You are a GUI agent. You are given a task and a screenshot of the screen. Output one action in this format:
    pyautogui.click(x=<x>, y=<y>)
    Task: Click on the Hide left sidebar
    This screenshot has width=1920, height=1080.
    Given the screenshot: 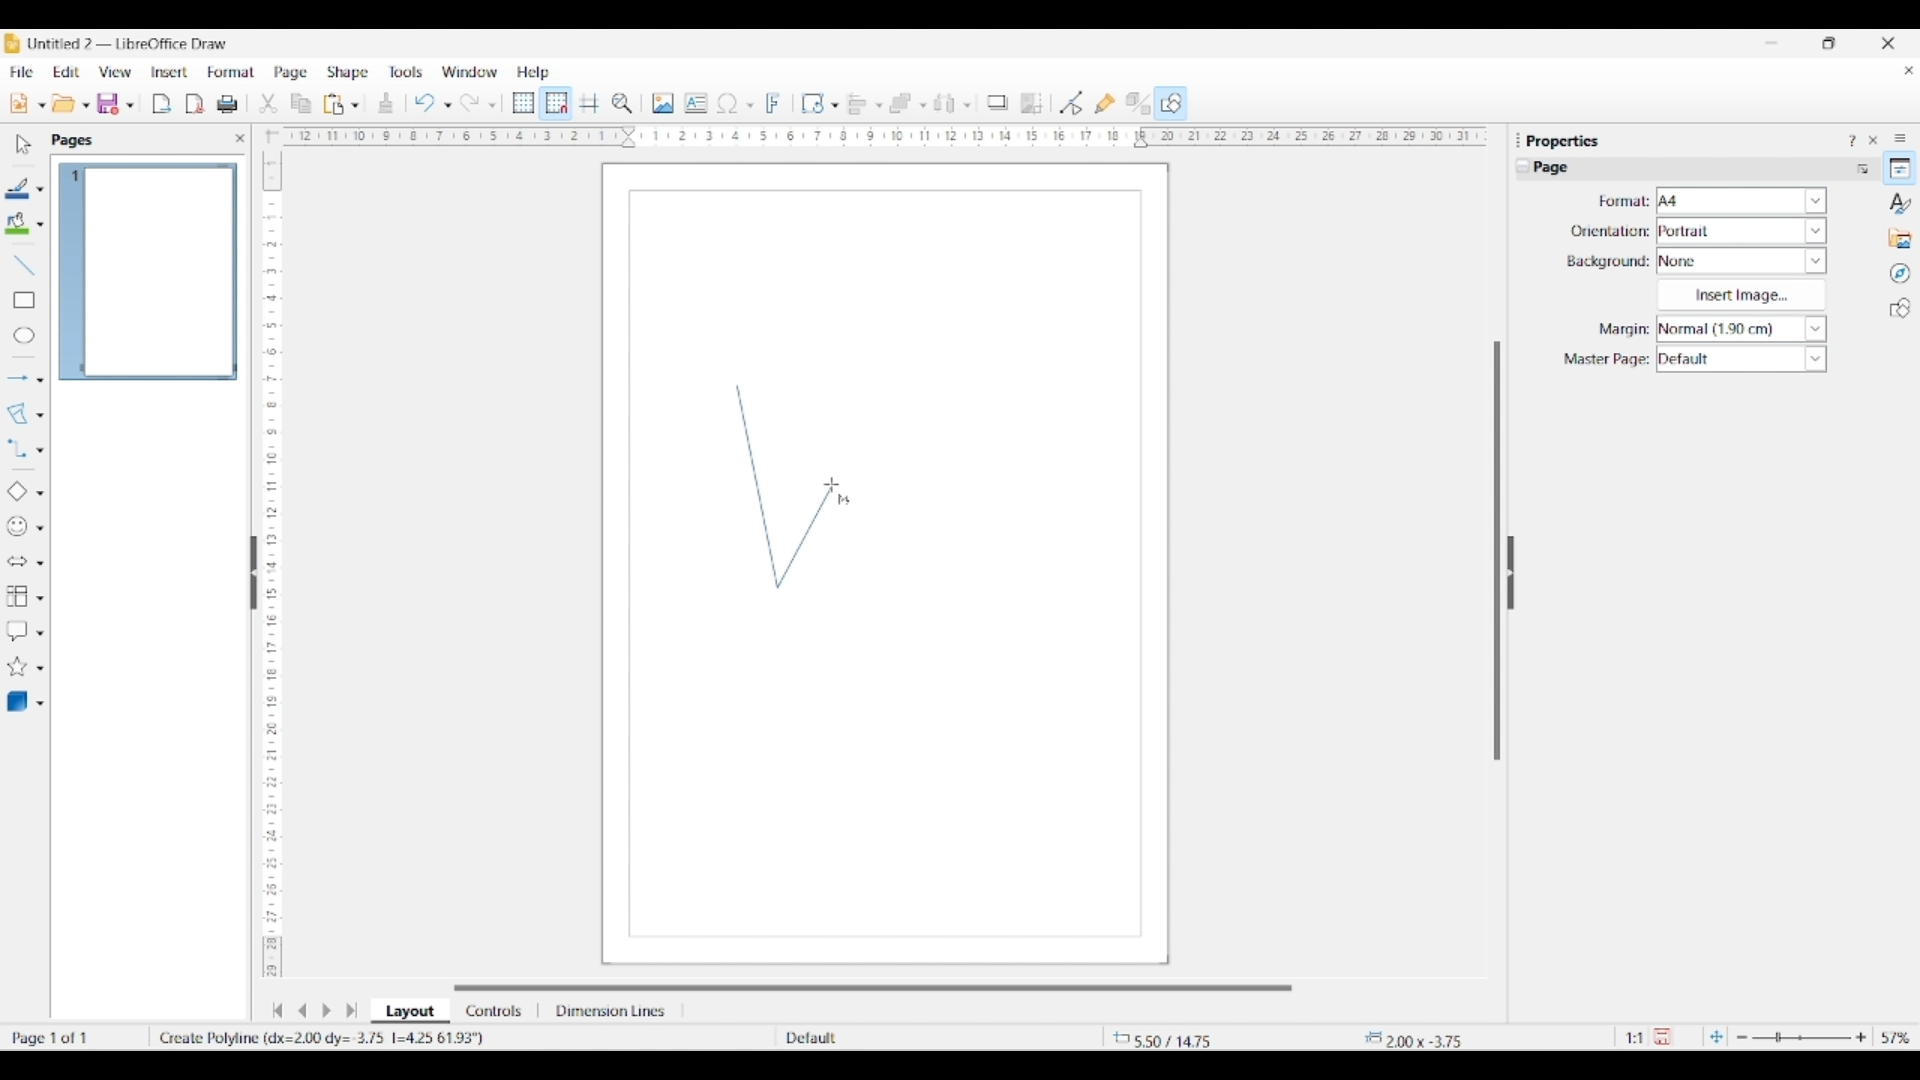 What is the action you would take?
    pyautogui.click(x=254, y=573)
    